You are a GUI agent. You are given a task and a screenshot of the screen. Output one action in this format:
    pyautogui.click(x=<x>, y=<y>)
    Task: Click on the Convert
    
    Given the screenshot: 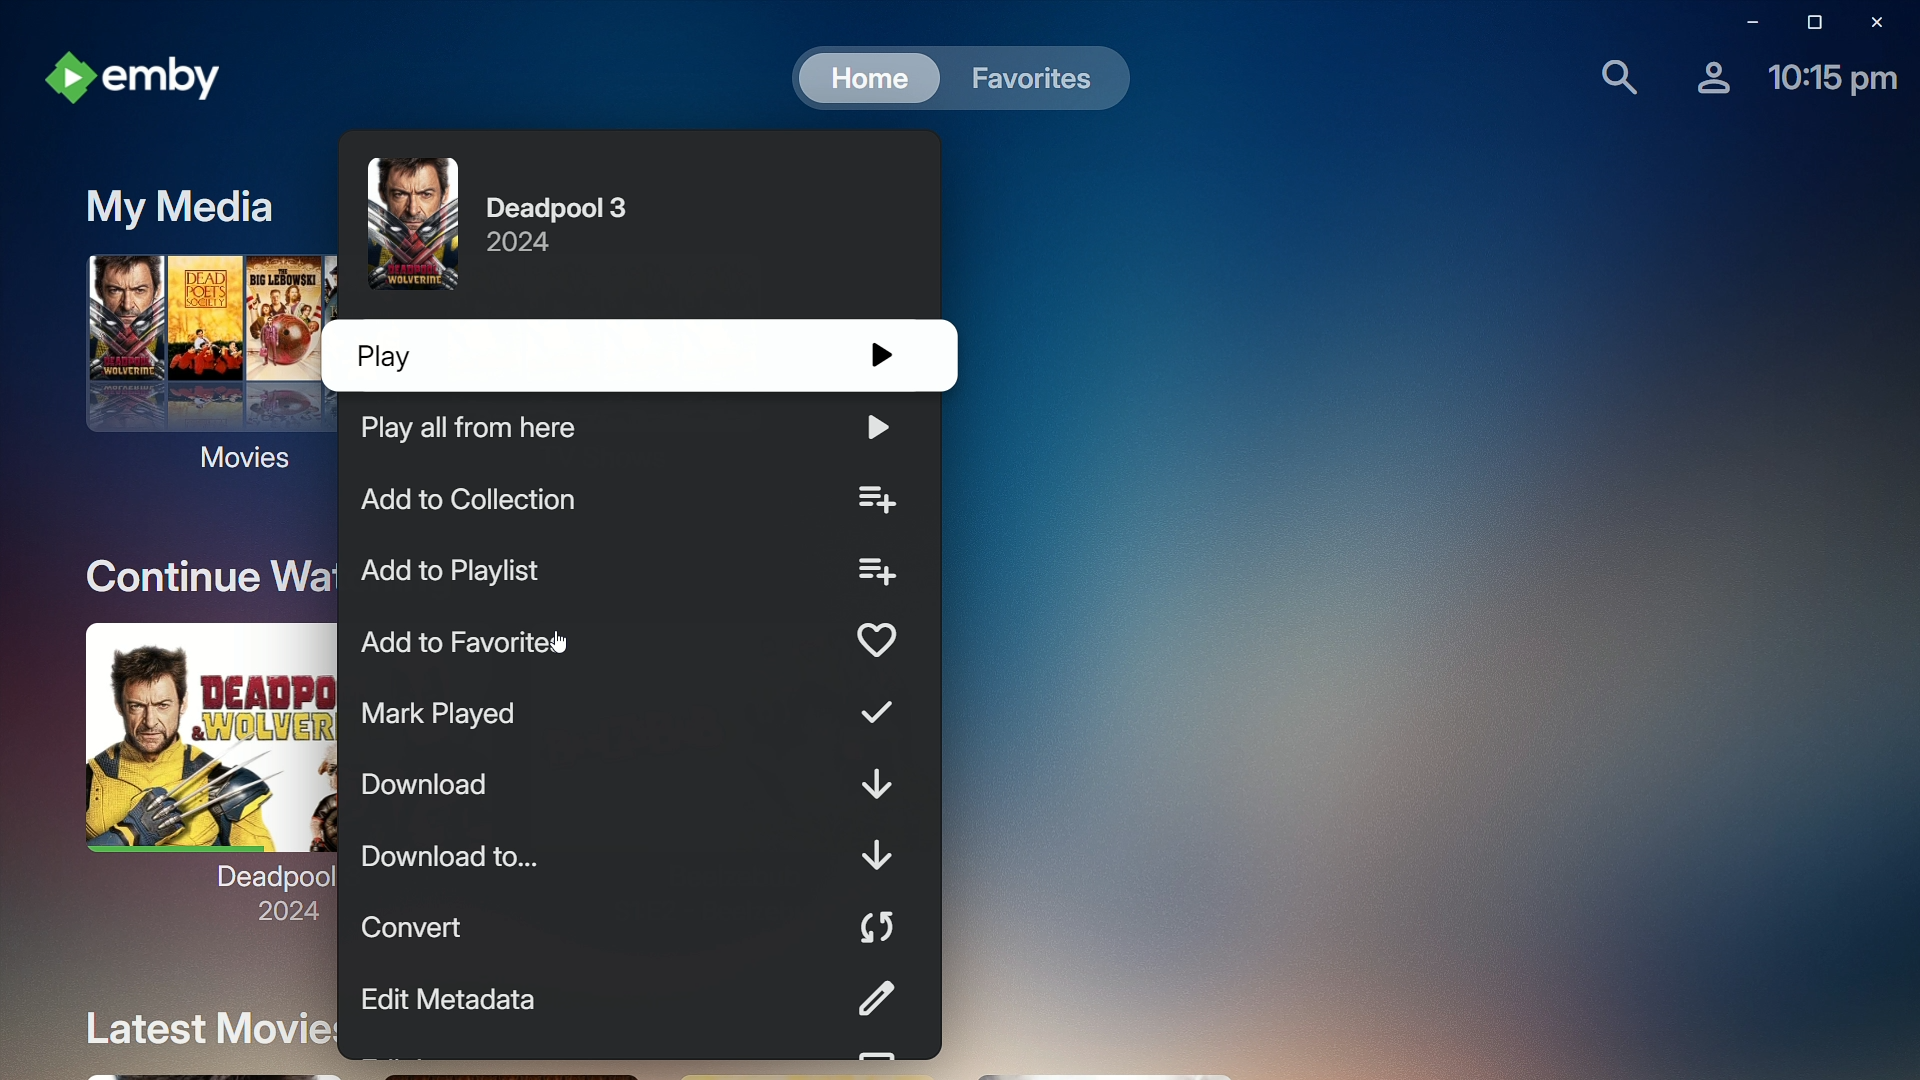 What is the action you would take?
    pyautogui.click(x=634, y=935)
    